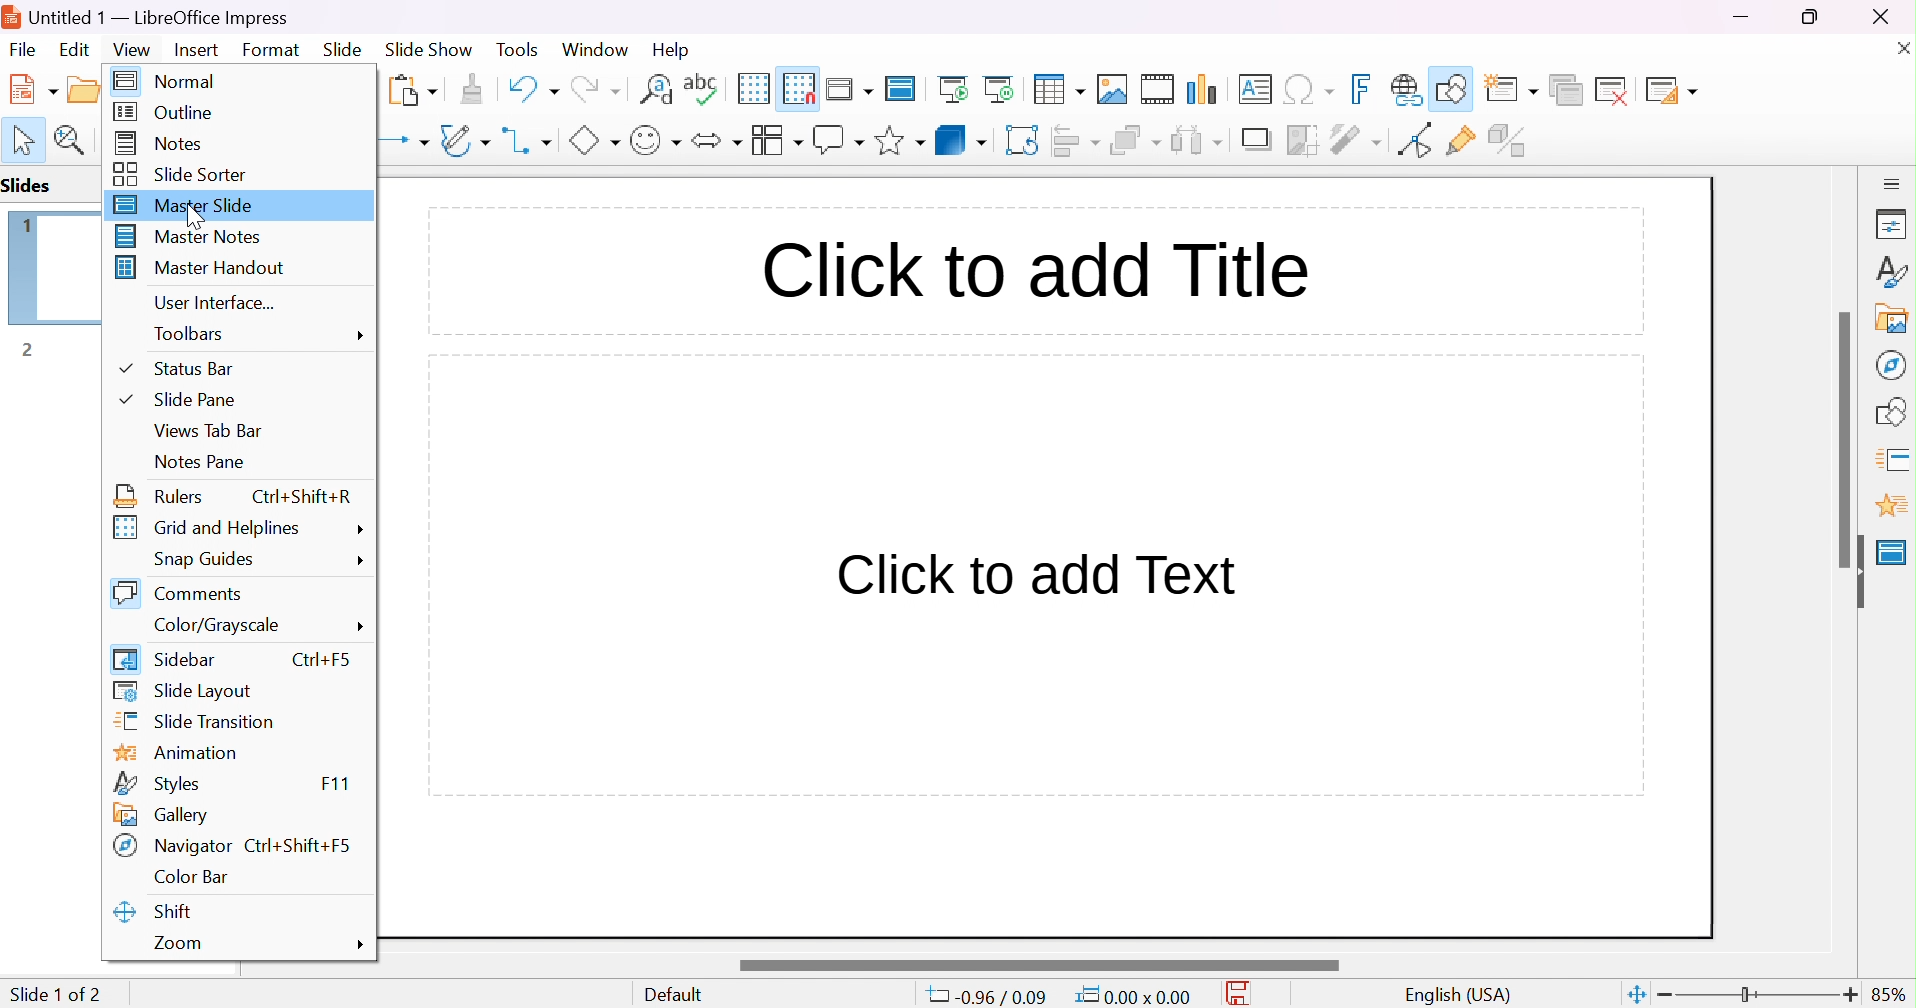  What do you see at coordinates (361, 628) in the screenshot?
I see `more` at bounding box center [361, 628].